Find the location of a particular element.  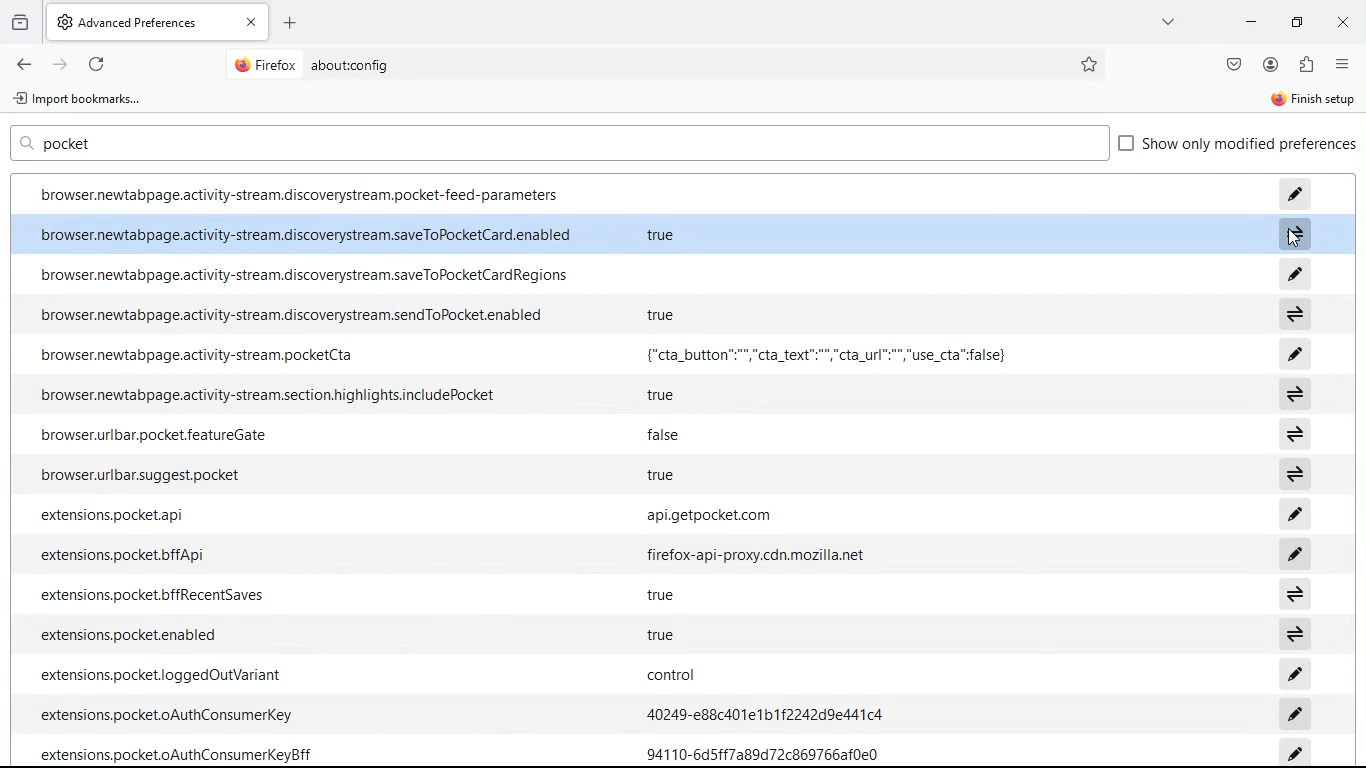

edit is located at coordinates (1295, 190).